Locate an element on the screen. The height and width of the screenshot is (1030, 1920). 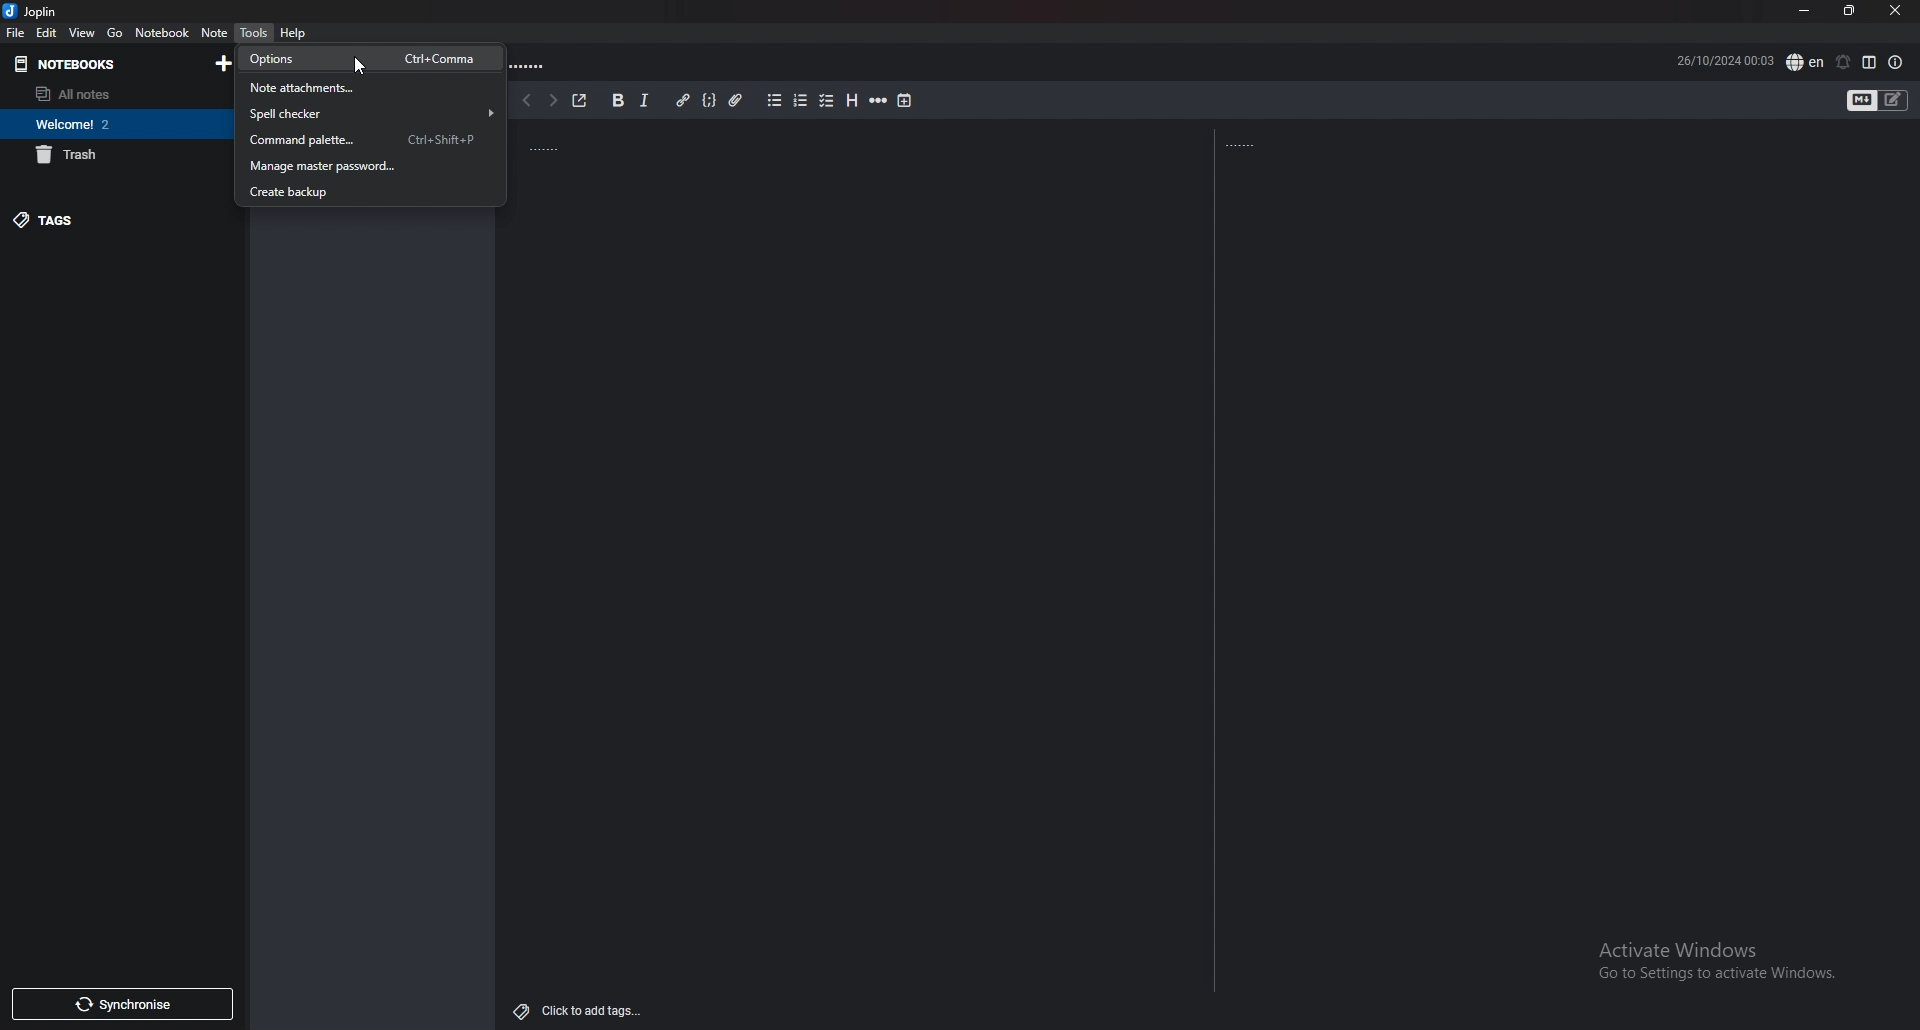
note properties is located at coordinates (1896, 64).